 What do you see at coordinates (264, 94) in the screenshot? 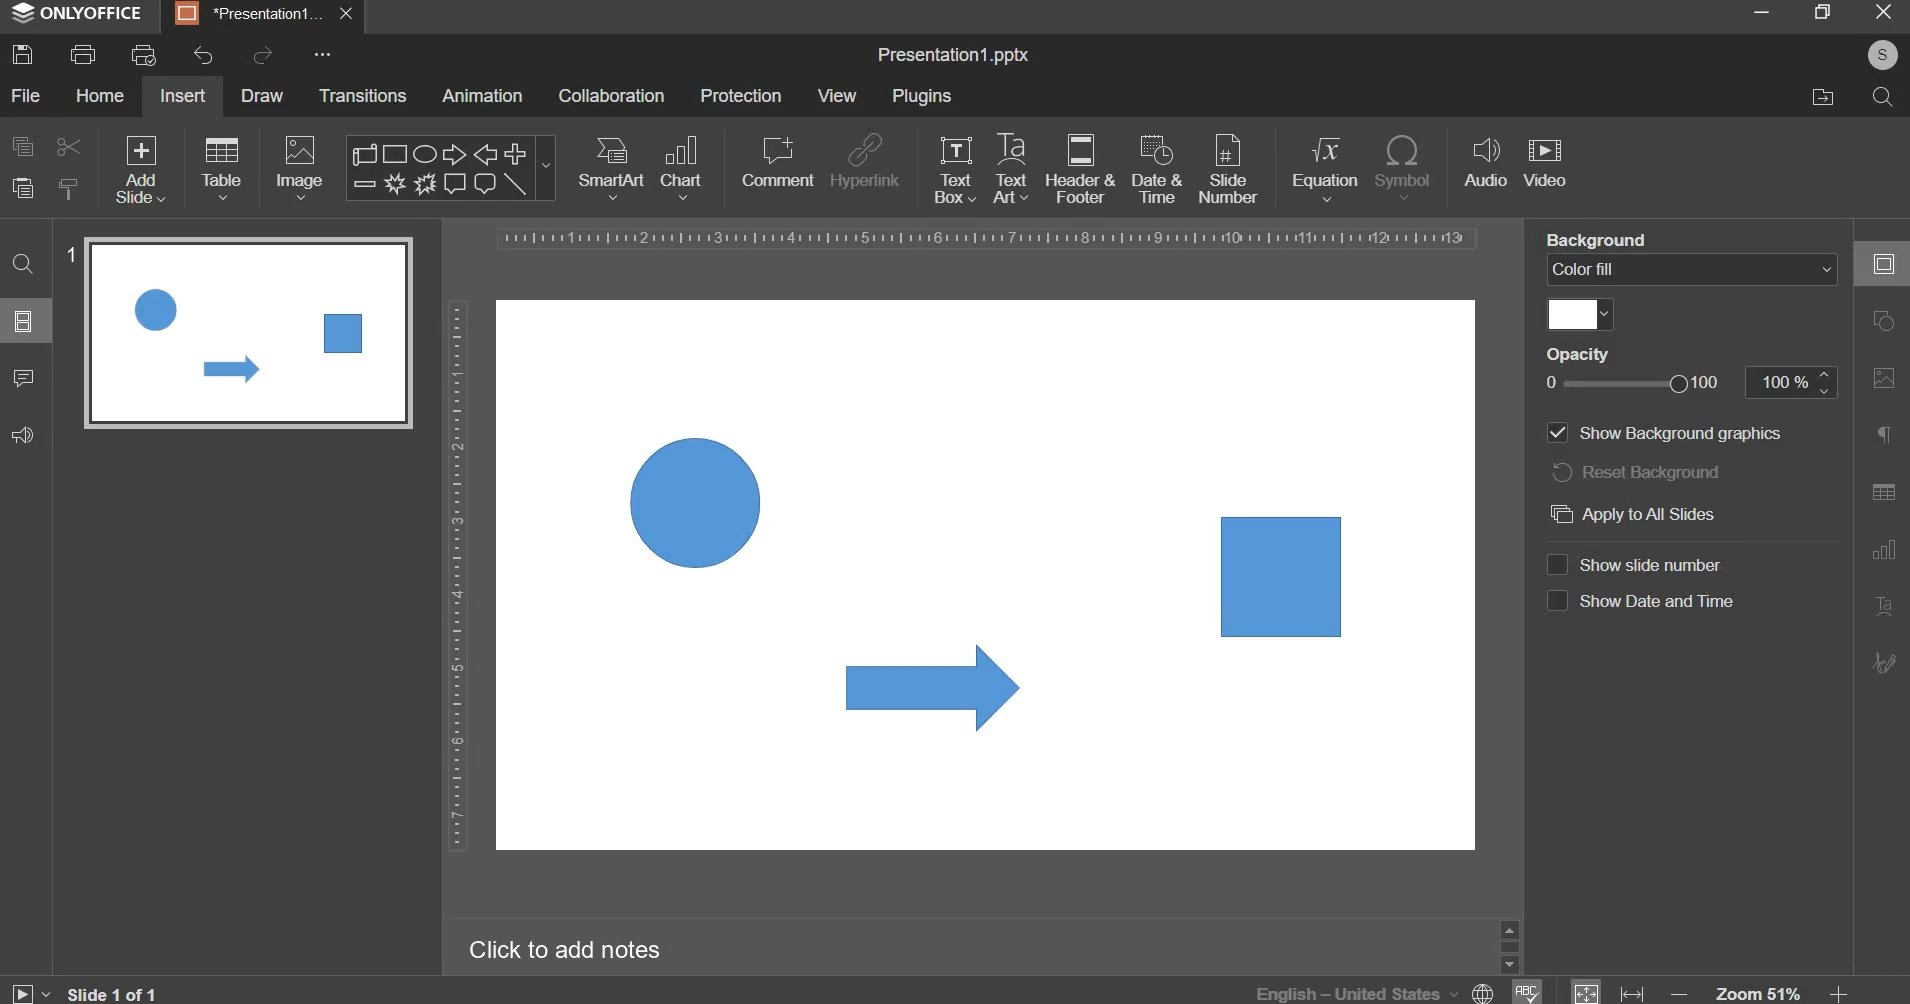
I see `draw` at bounding box center [264, 94].